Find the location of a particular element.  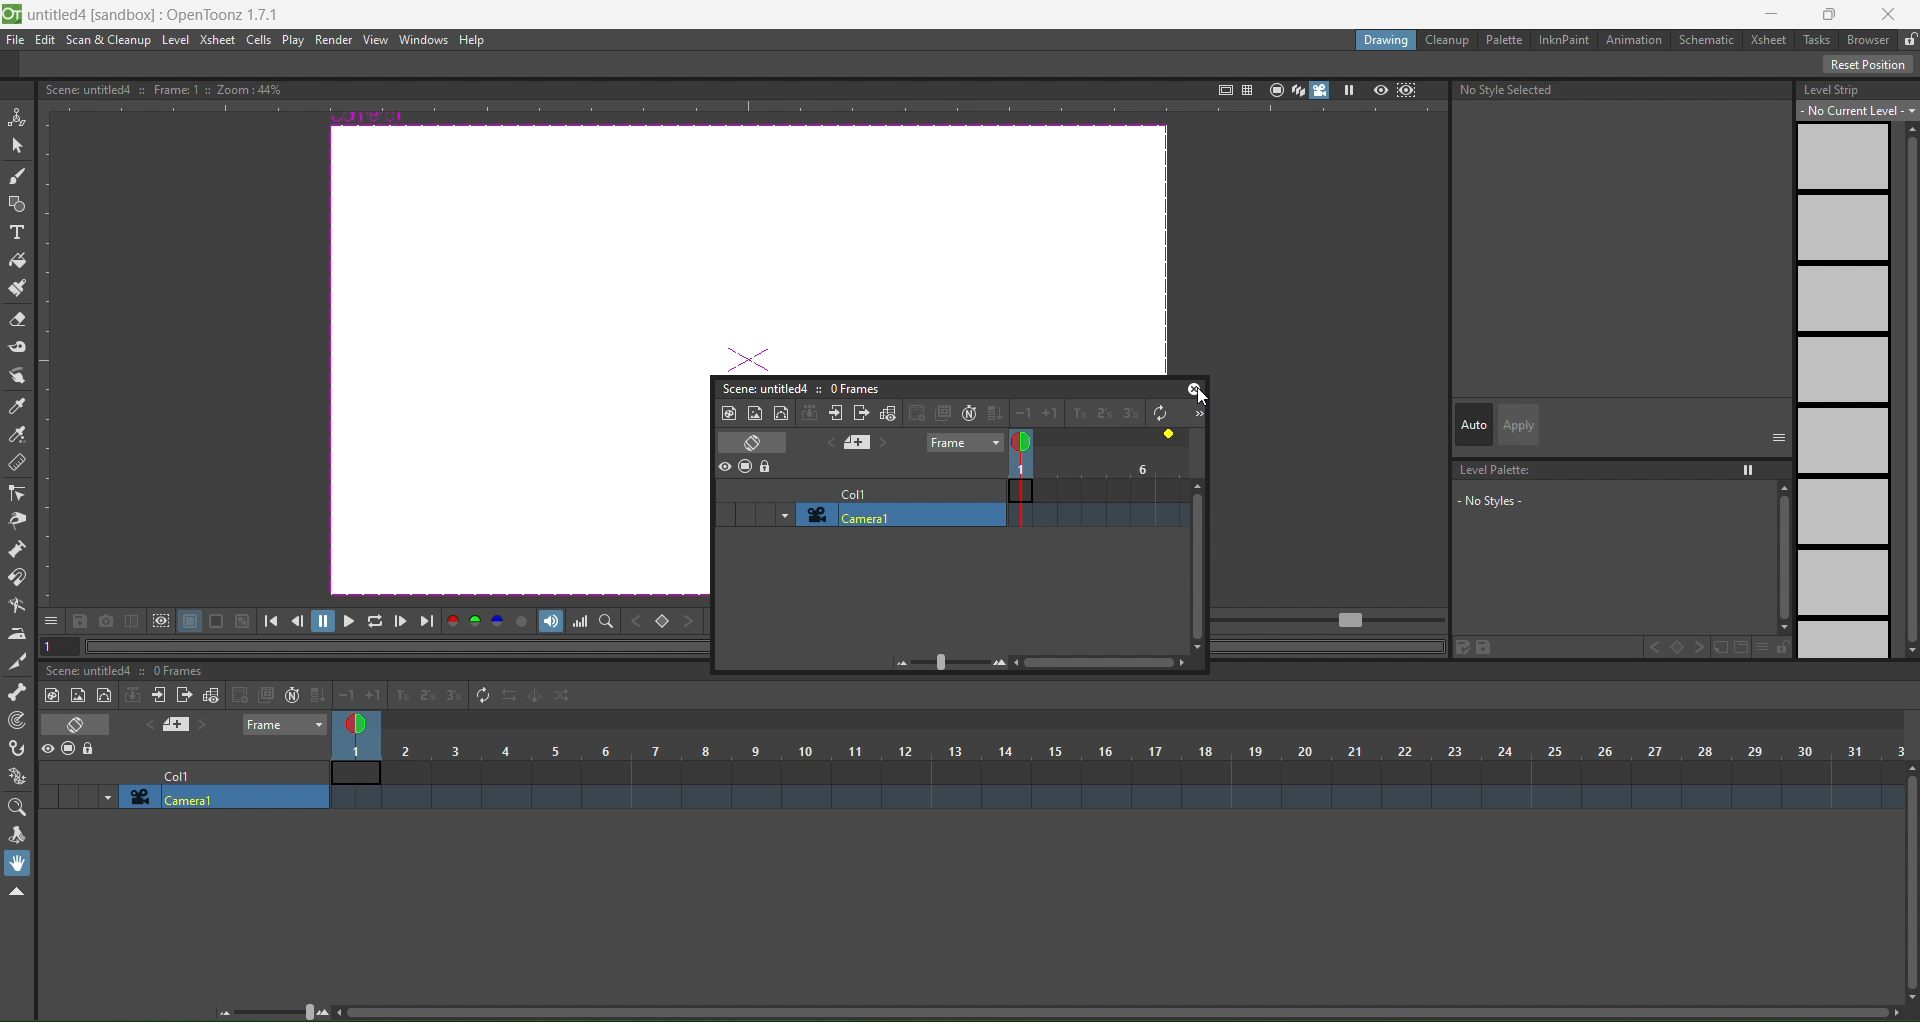

freeze is located at coordinates (1347, 90).